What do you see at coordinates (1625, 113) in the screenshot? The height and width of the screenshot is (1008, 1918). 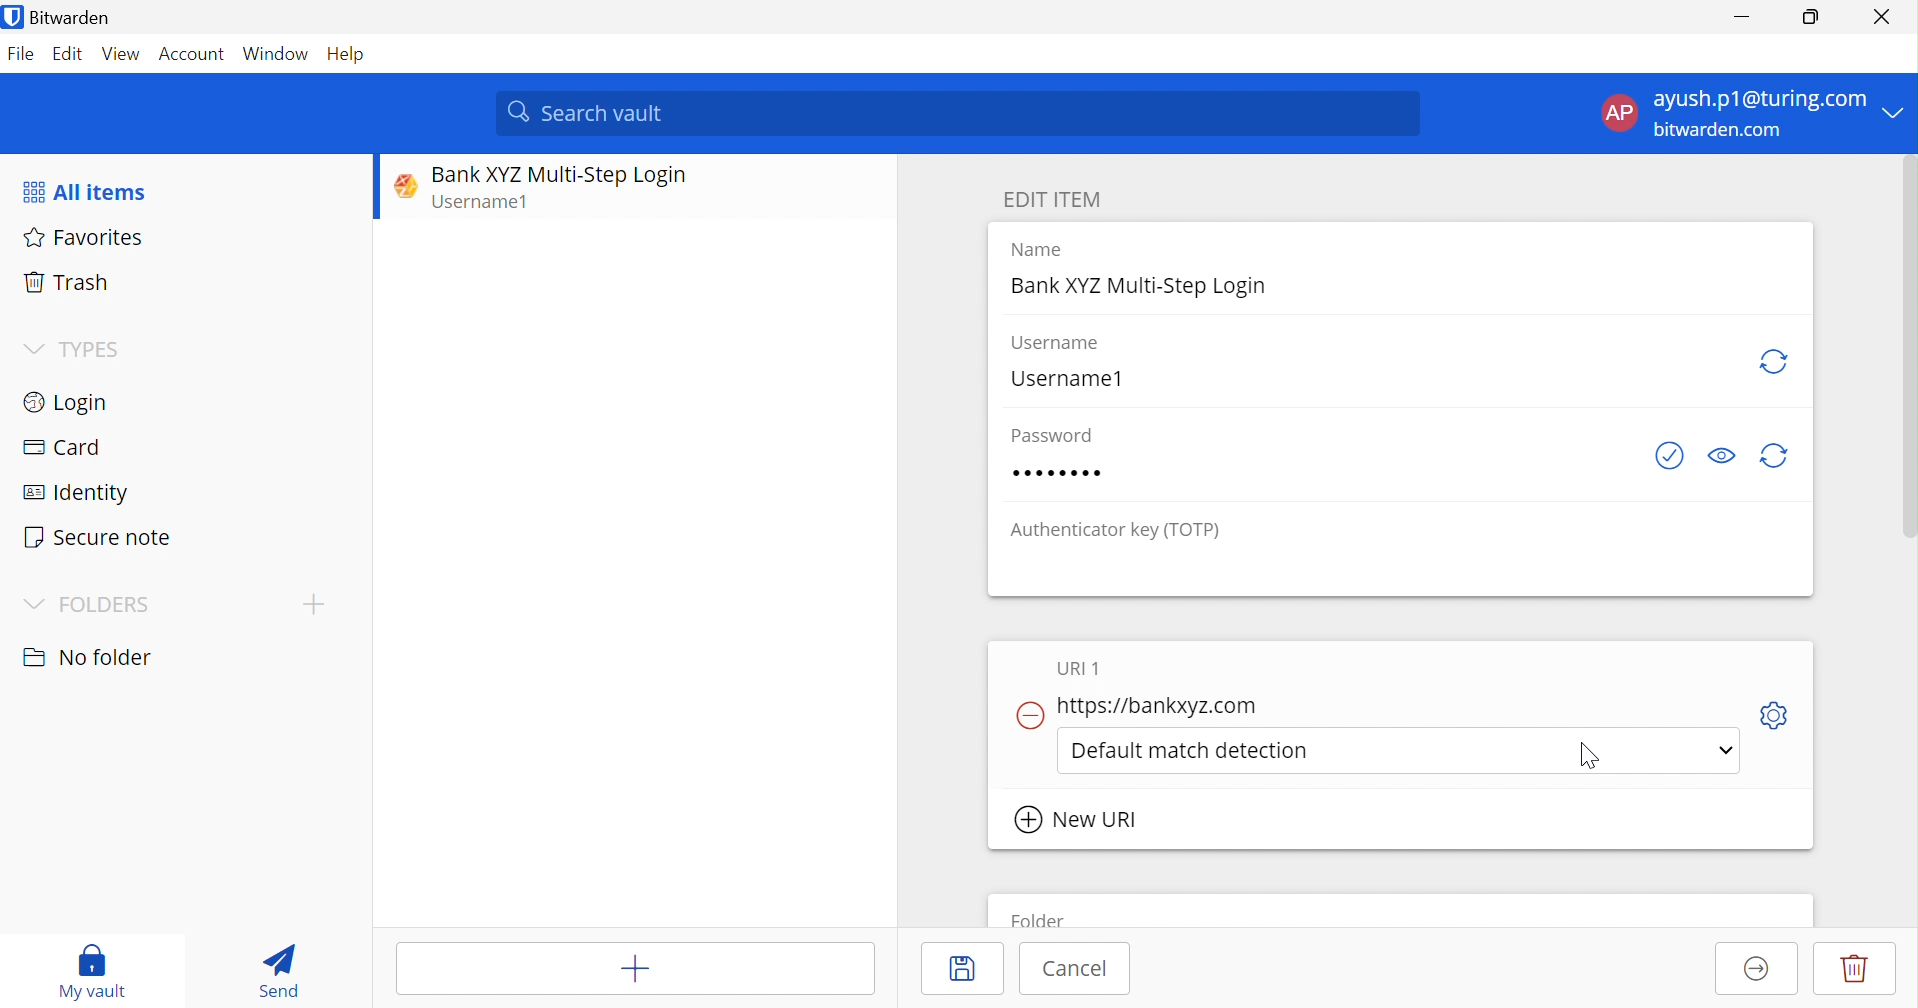 I see `AP` at bounding box center [1625, 113].